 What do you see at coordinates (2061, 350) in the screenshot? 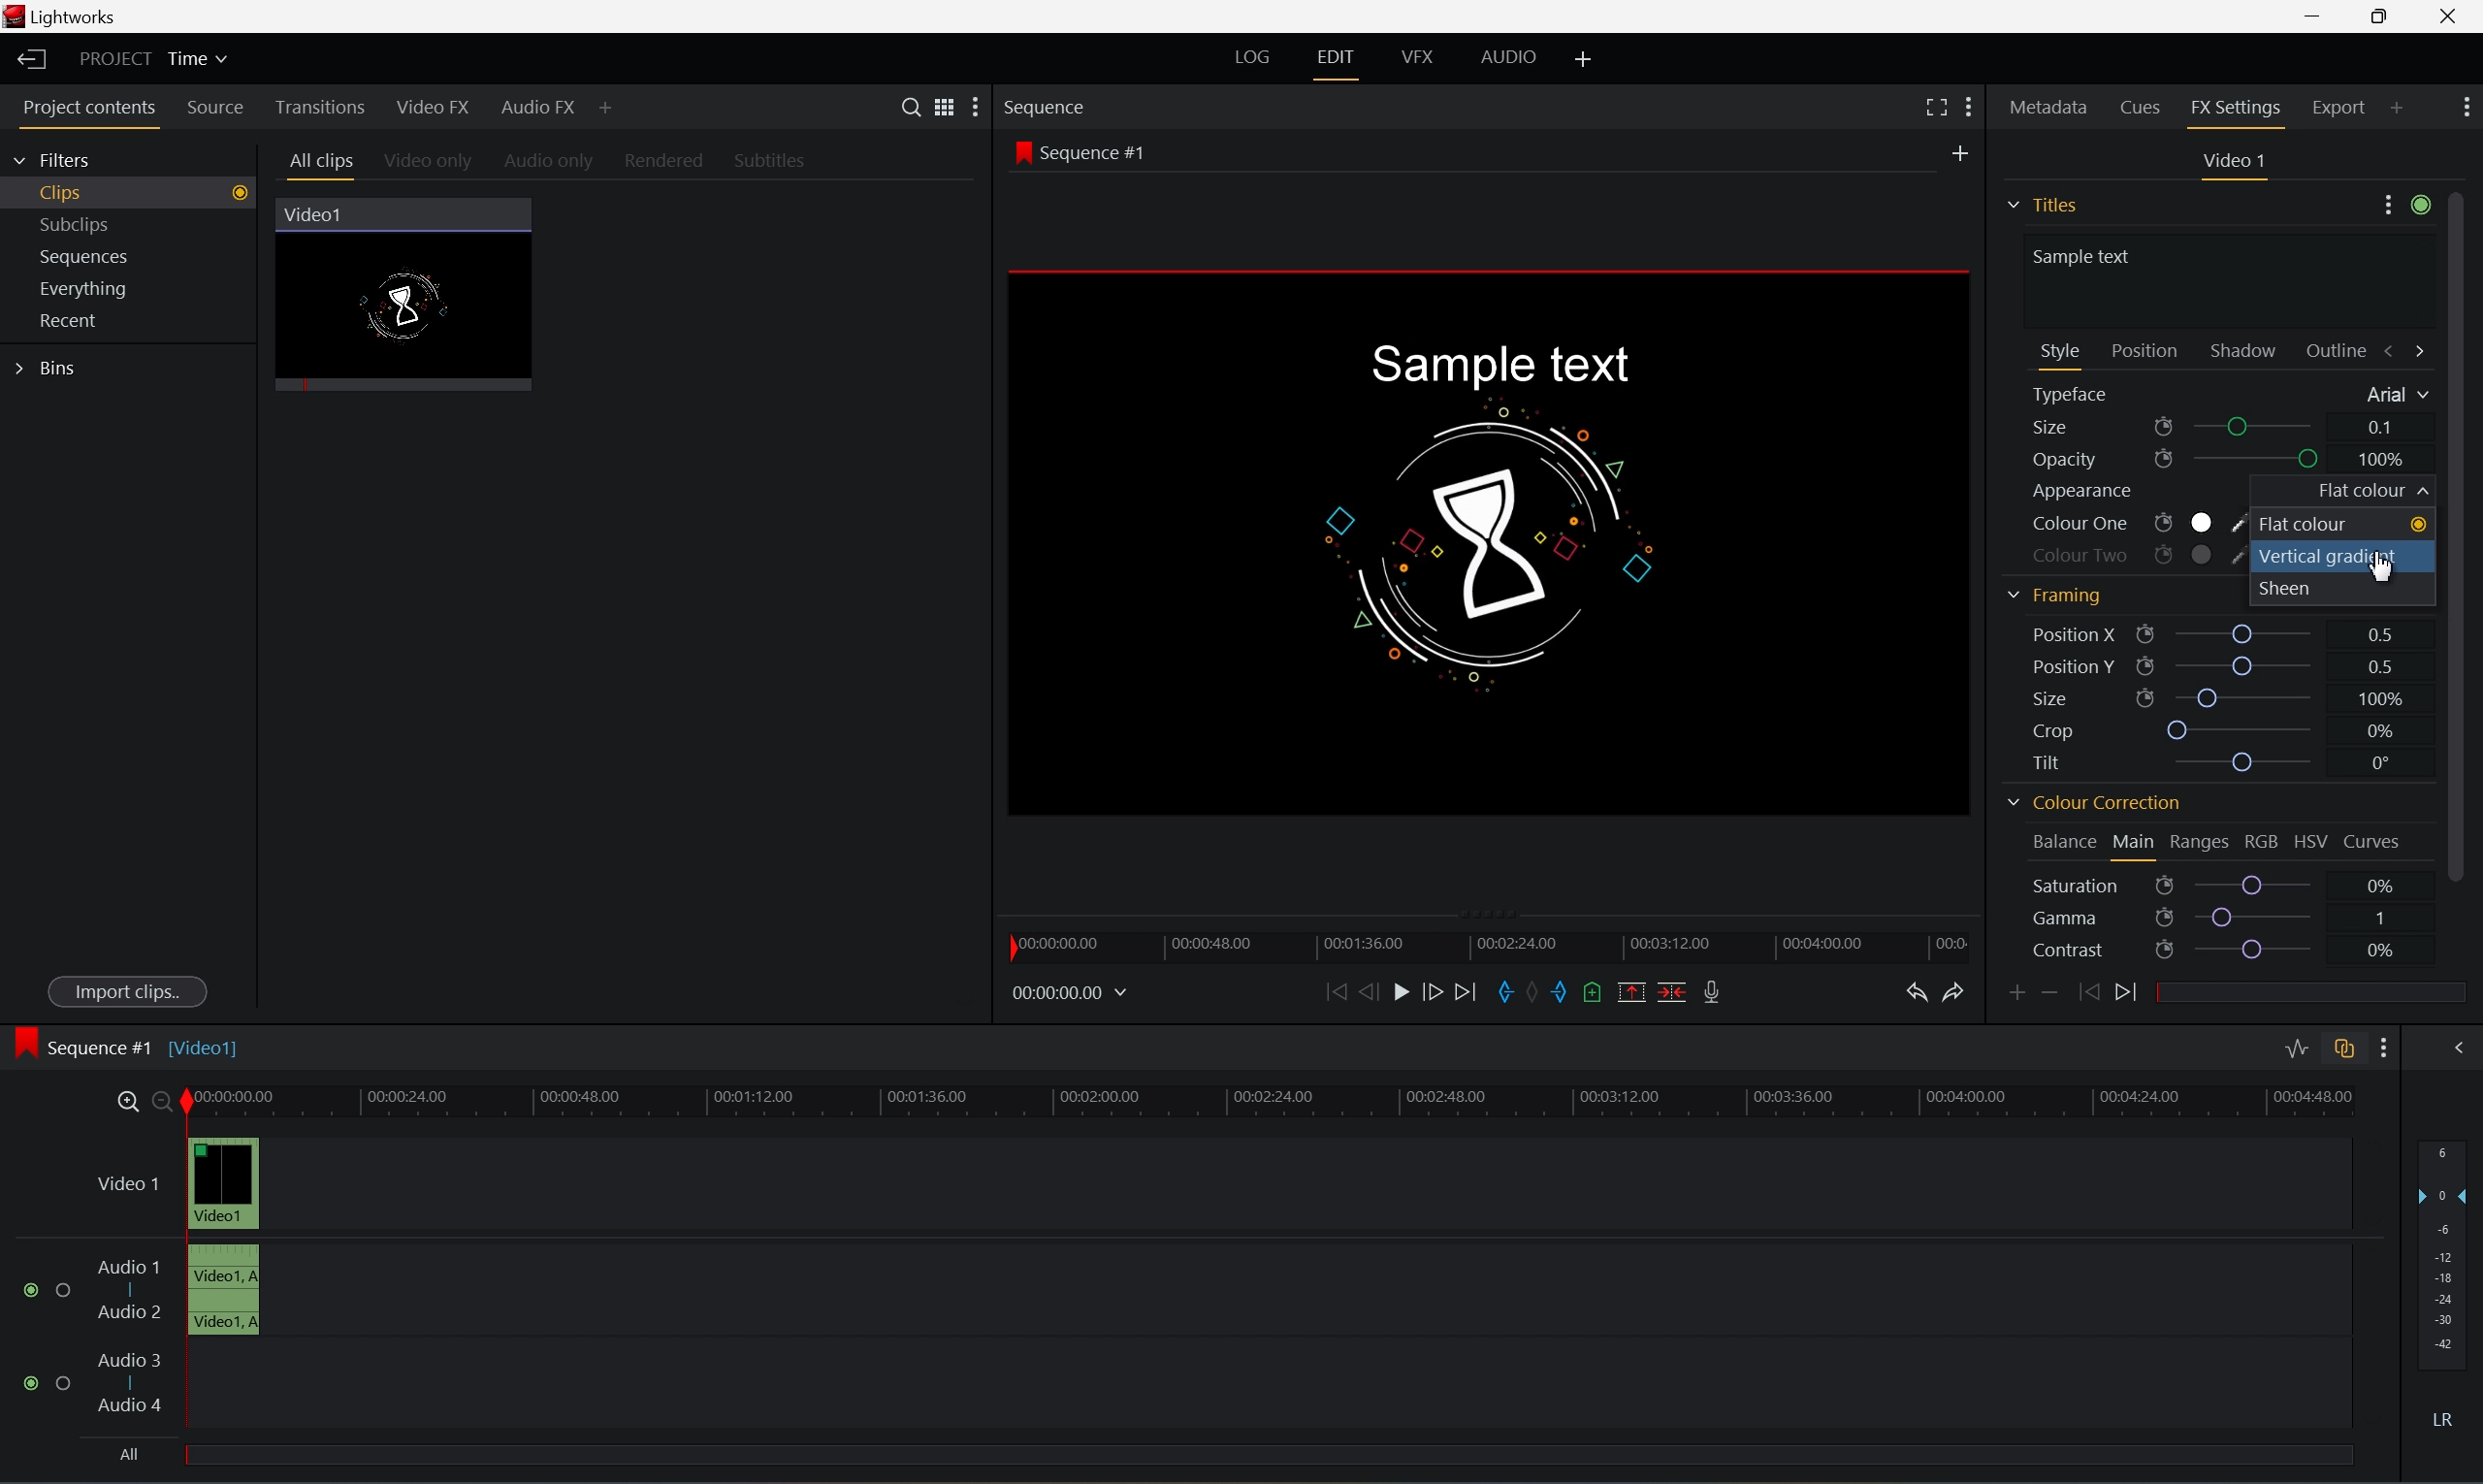
I see `style` at bounding box center [2061, 350].